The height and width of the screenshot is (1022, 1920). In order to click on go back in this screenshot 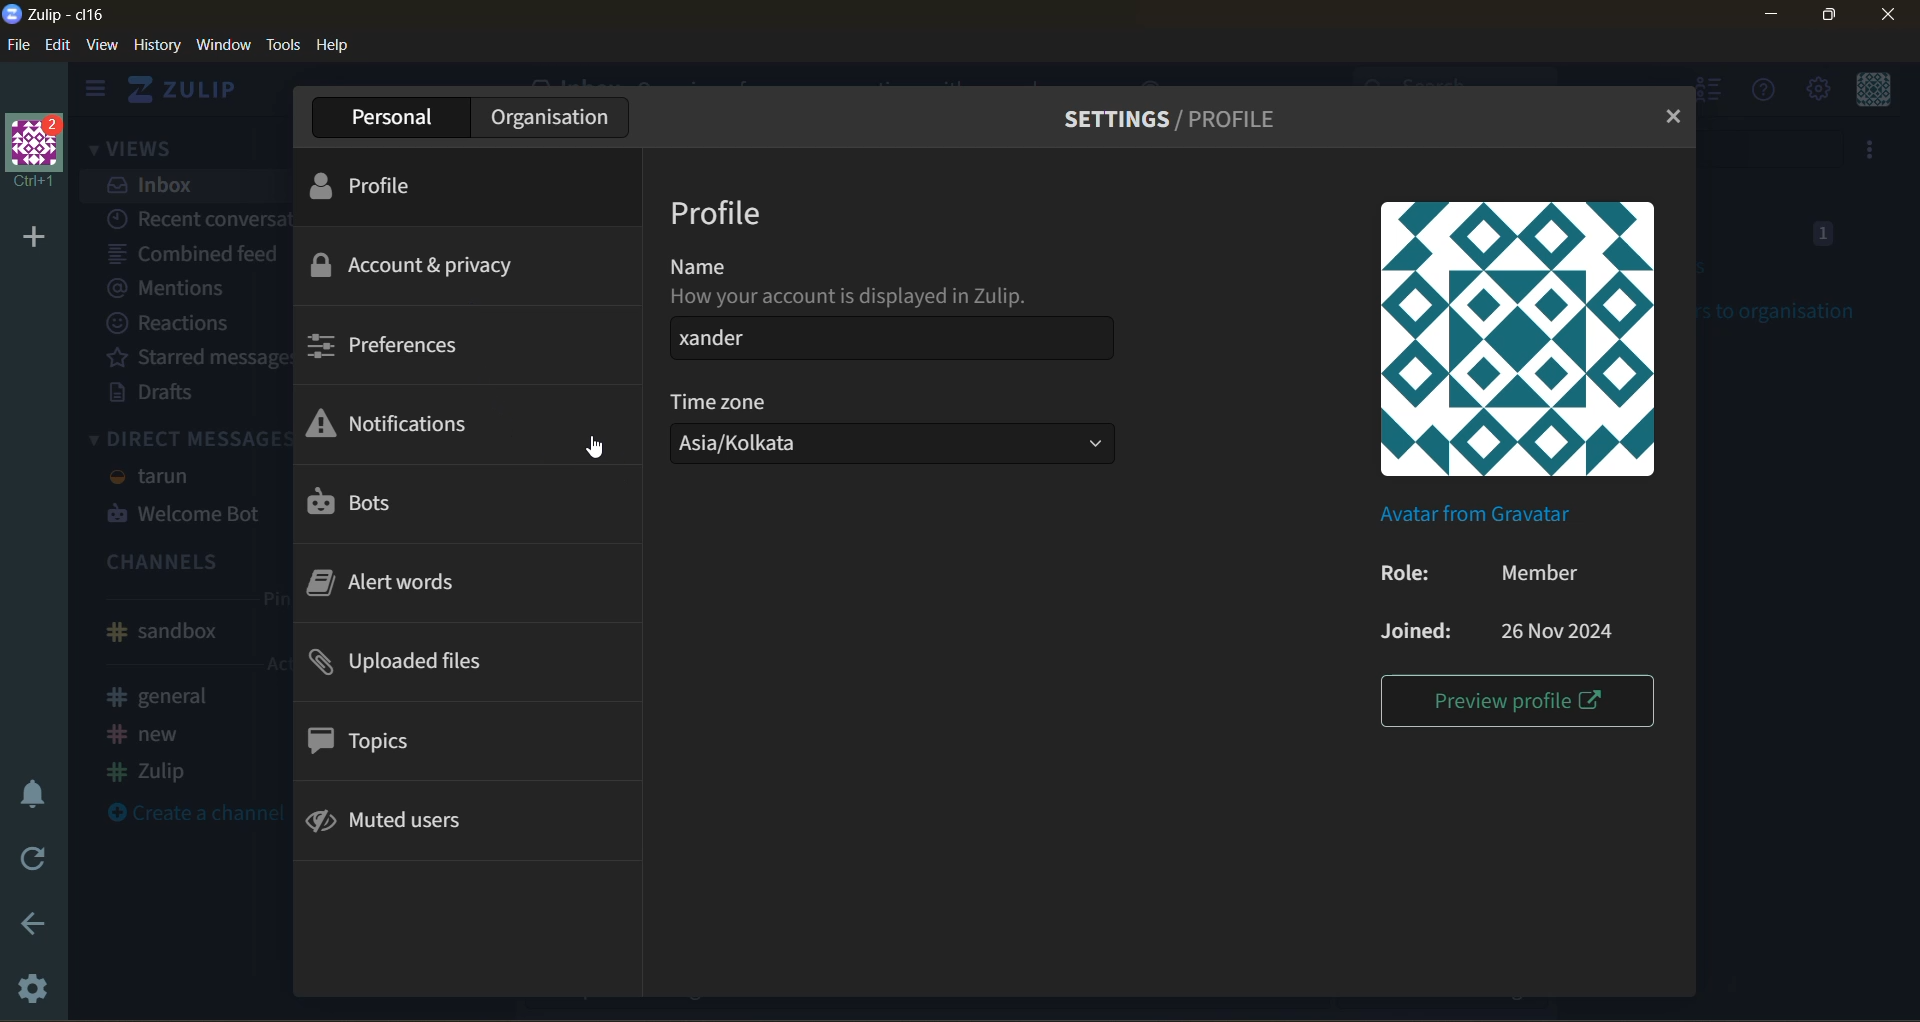, I will do `click(34, 926)`.